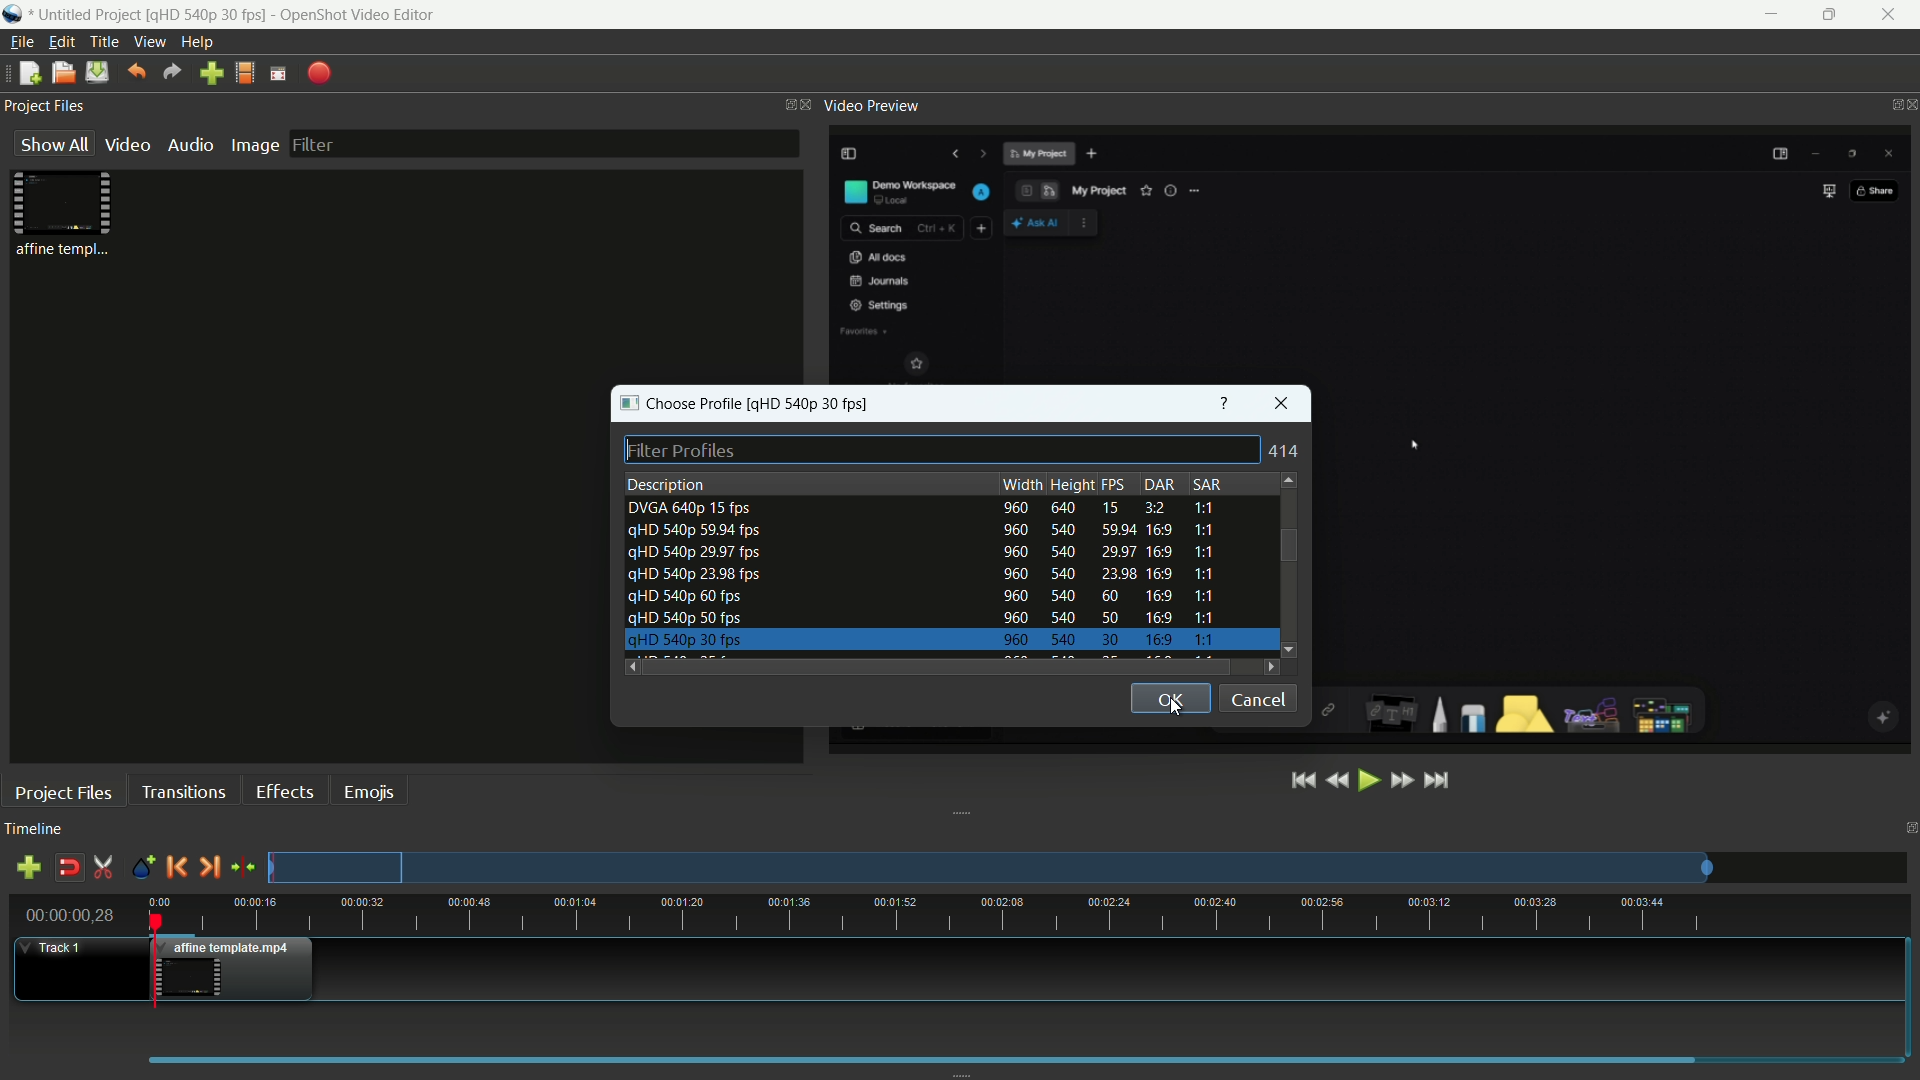  Describe the element at coordinates (667, 485) in the screenshot. I see `description` at that location.